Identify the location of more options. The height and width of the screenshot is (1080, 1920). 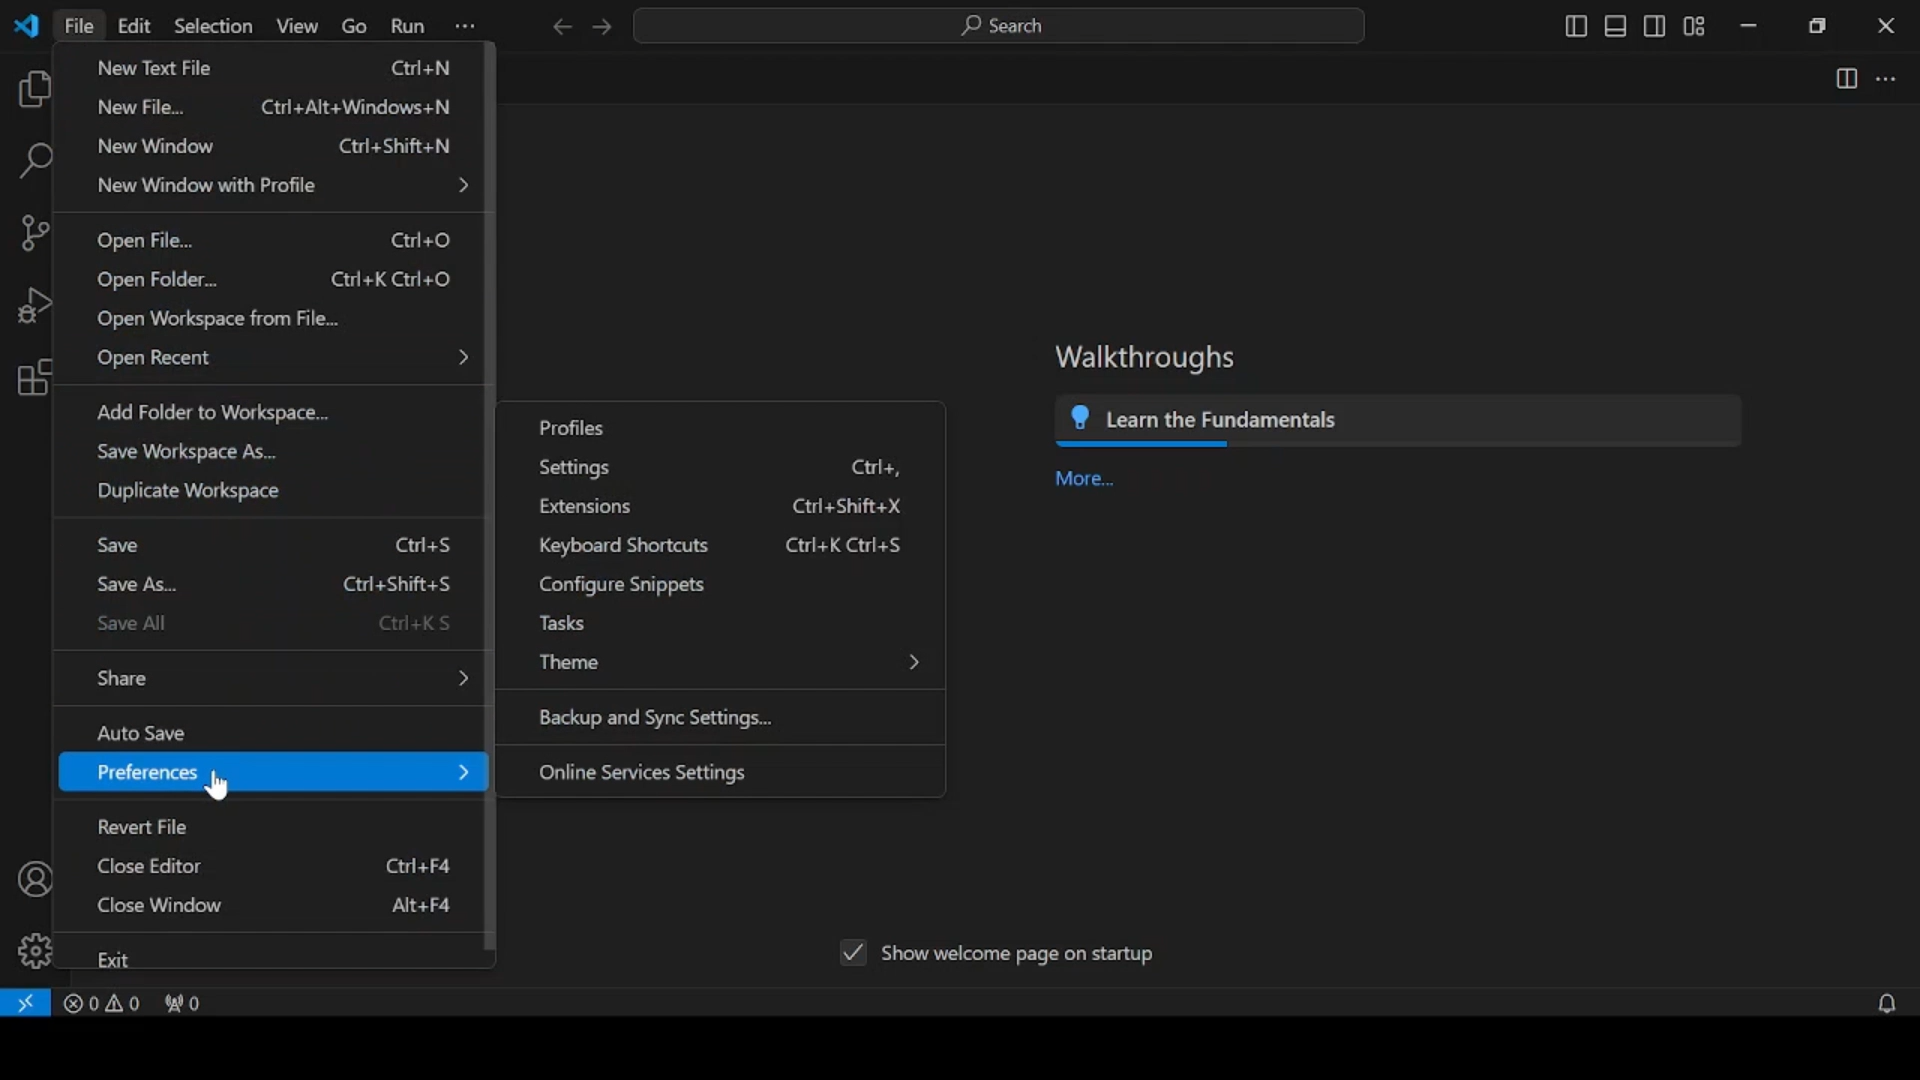
(468, 27).